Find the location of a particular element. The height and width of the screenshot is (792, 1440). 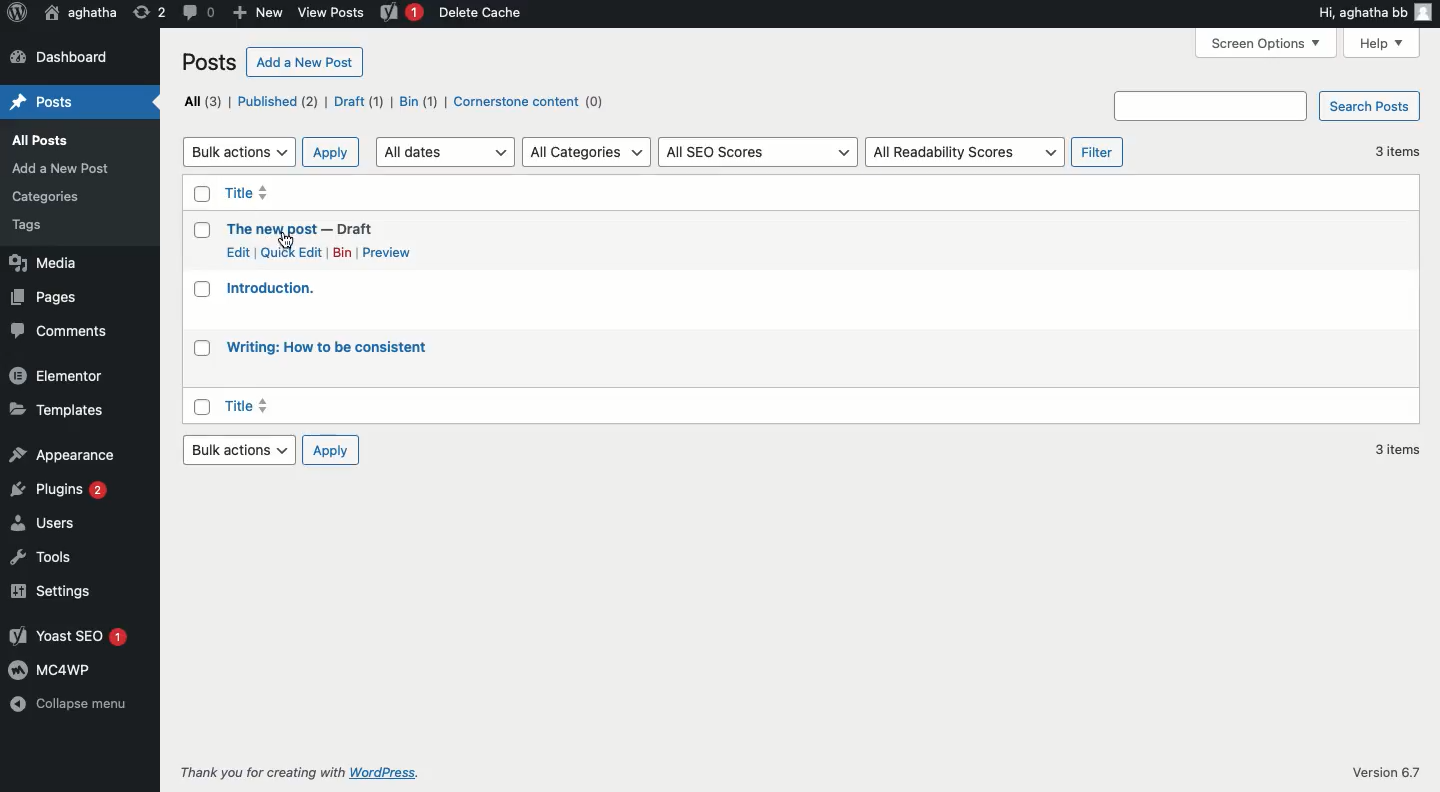

3 items is located at coordinates (1394, 449).